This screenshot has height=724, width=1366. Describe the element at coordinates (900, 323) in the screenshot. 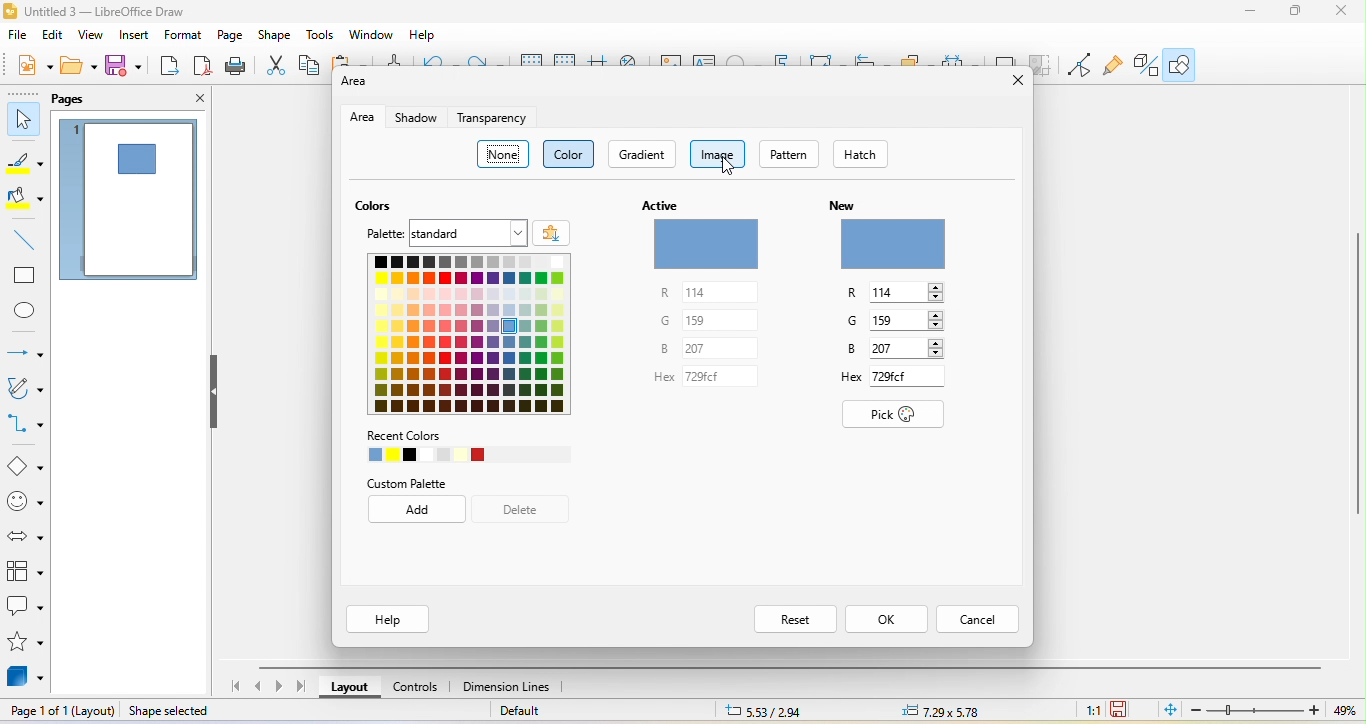

I see `g 159` at that location.